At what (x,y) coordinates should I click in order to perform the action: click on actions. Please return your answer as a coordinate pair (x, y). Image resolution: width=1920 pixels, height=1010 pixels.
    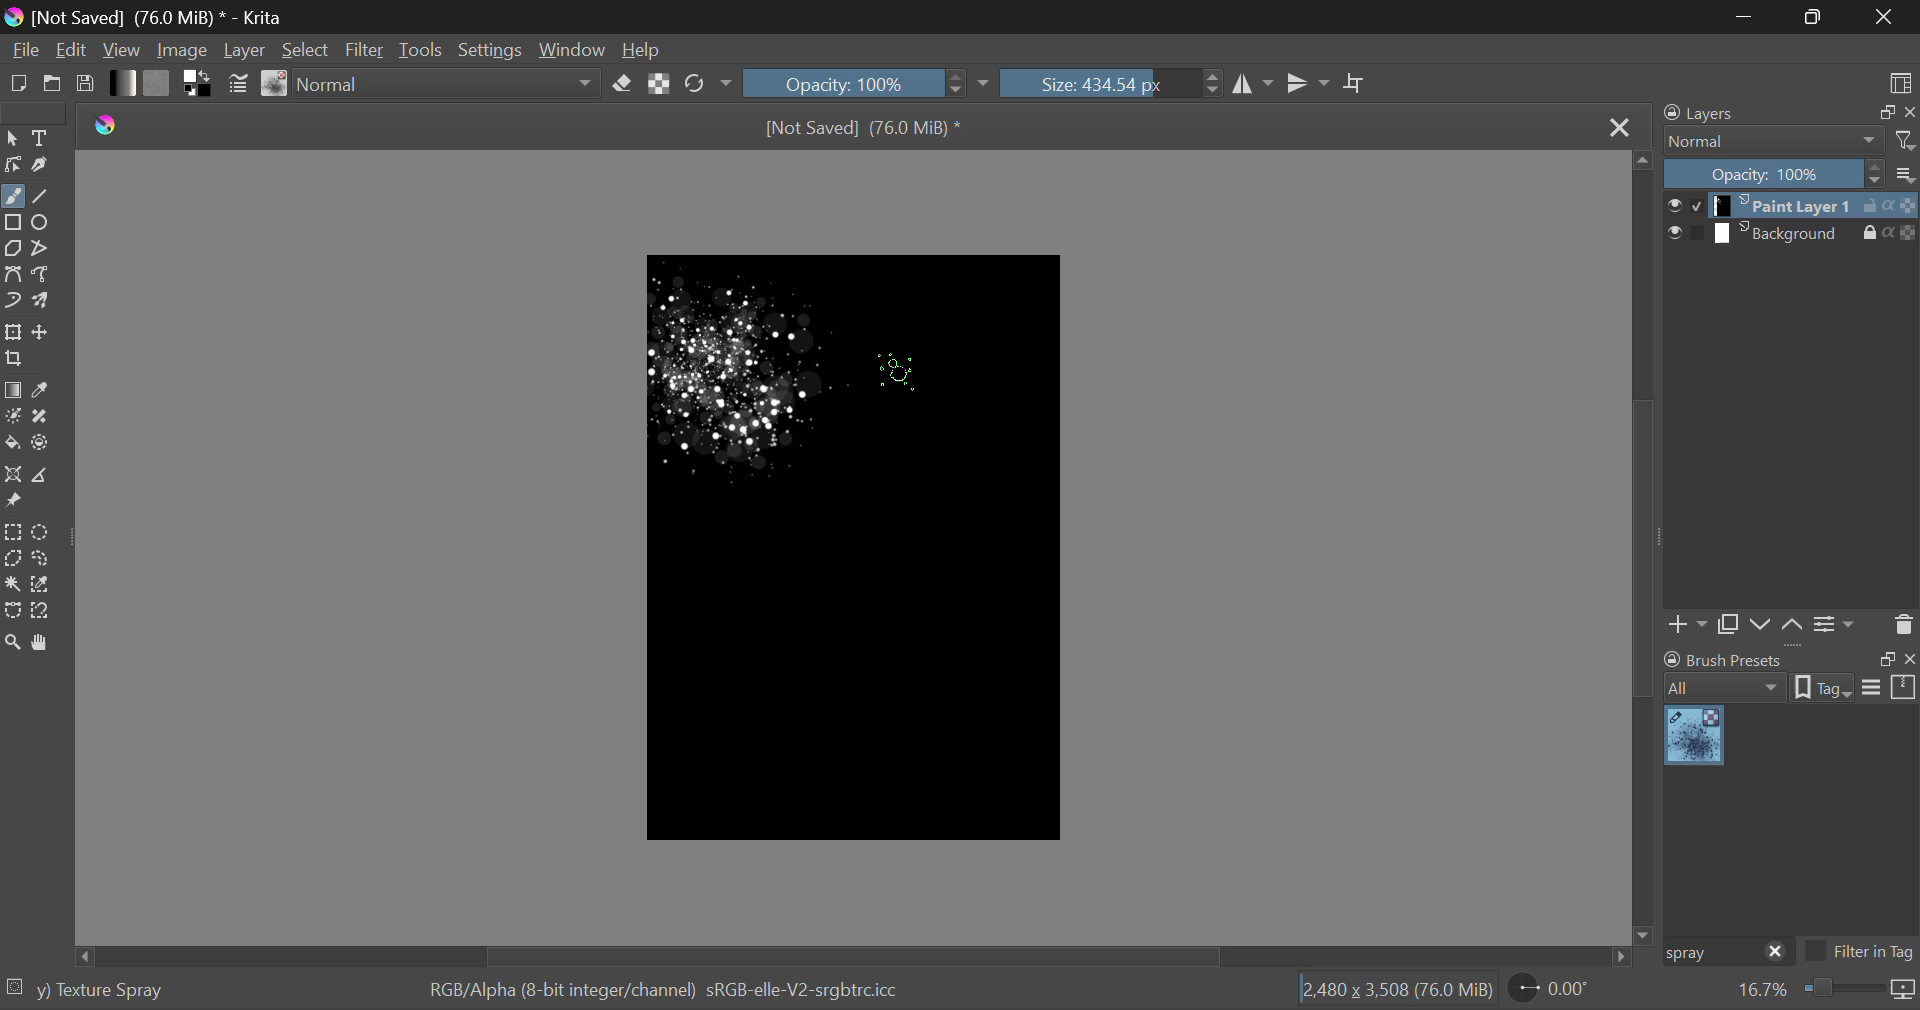
    Looking at the image, I should click on (1890, 232).